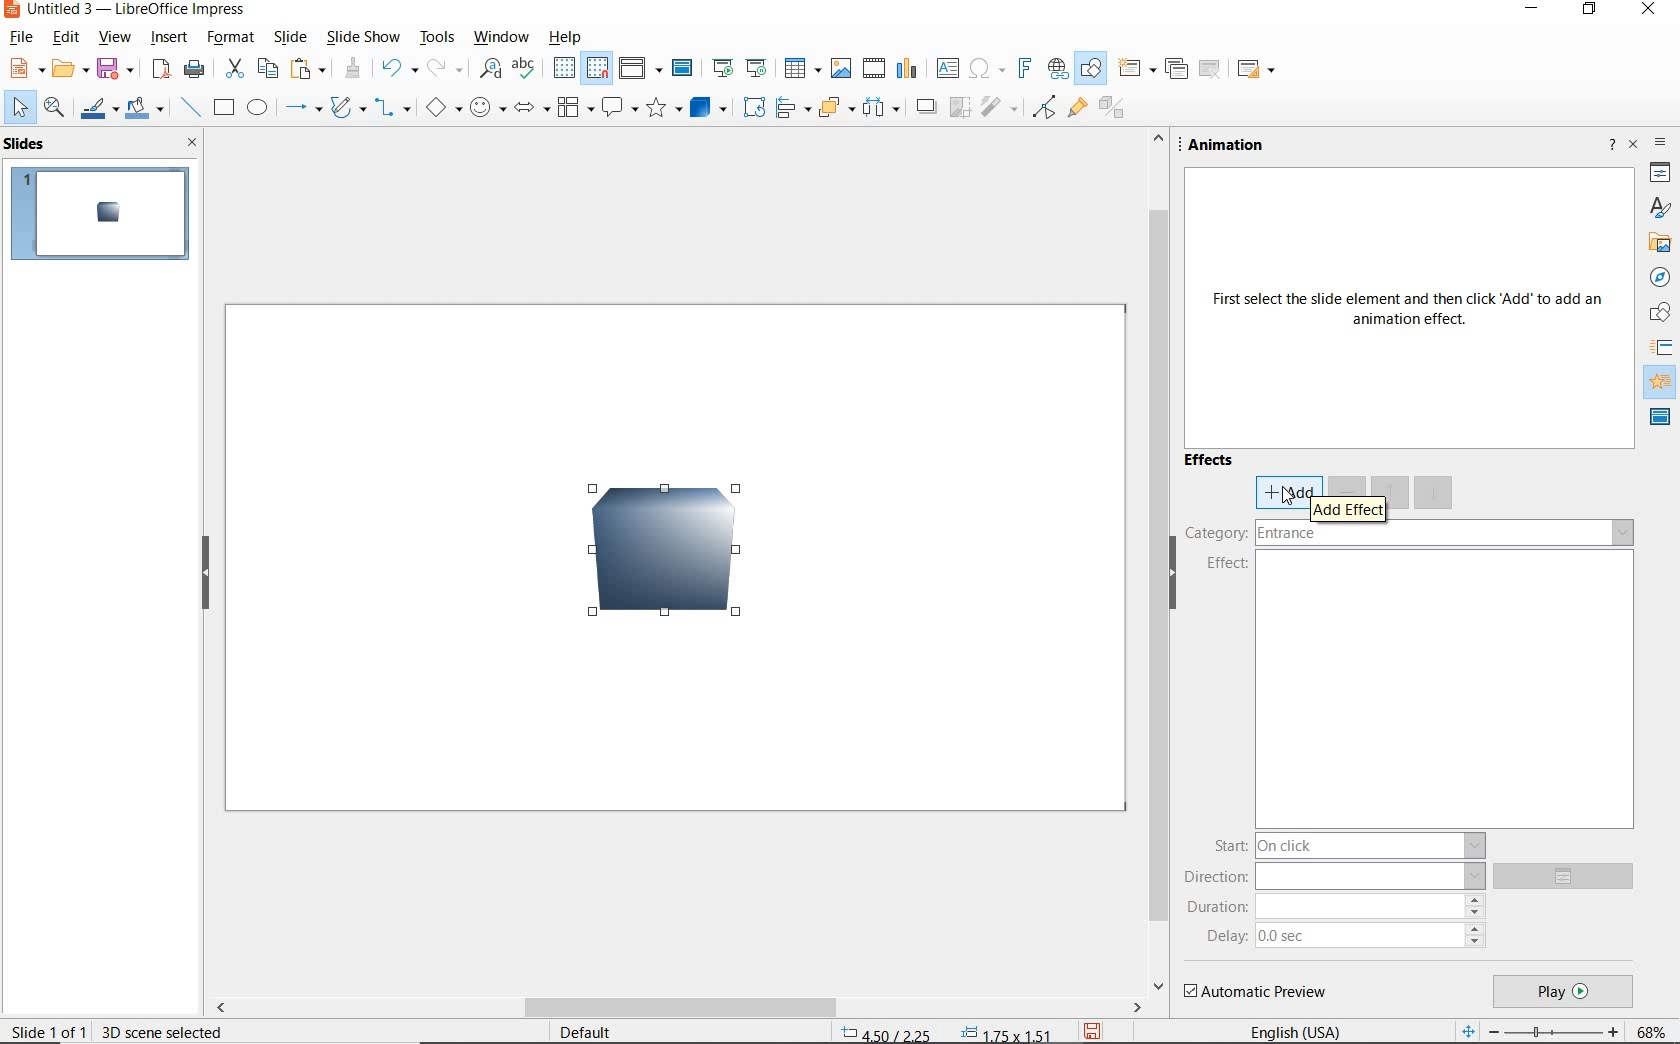  Describe the element at coordinates (574, 109) in the screenshot. I see `flowchart` at that location.